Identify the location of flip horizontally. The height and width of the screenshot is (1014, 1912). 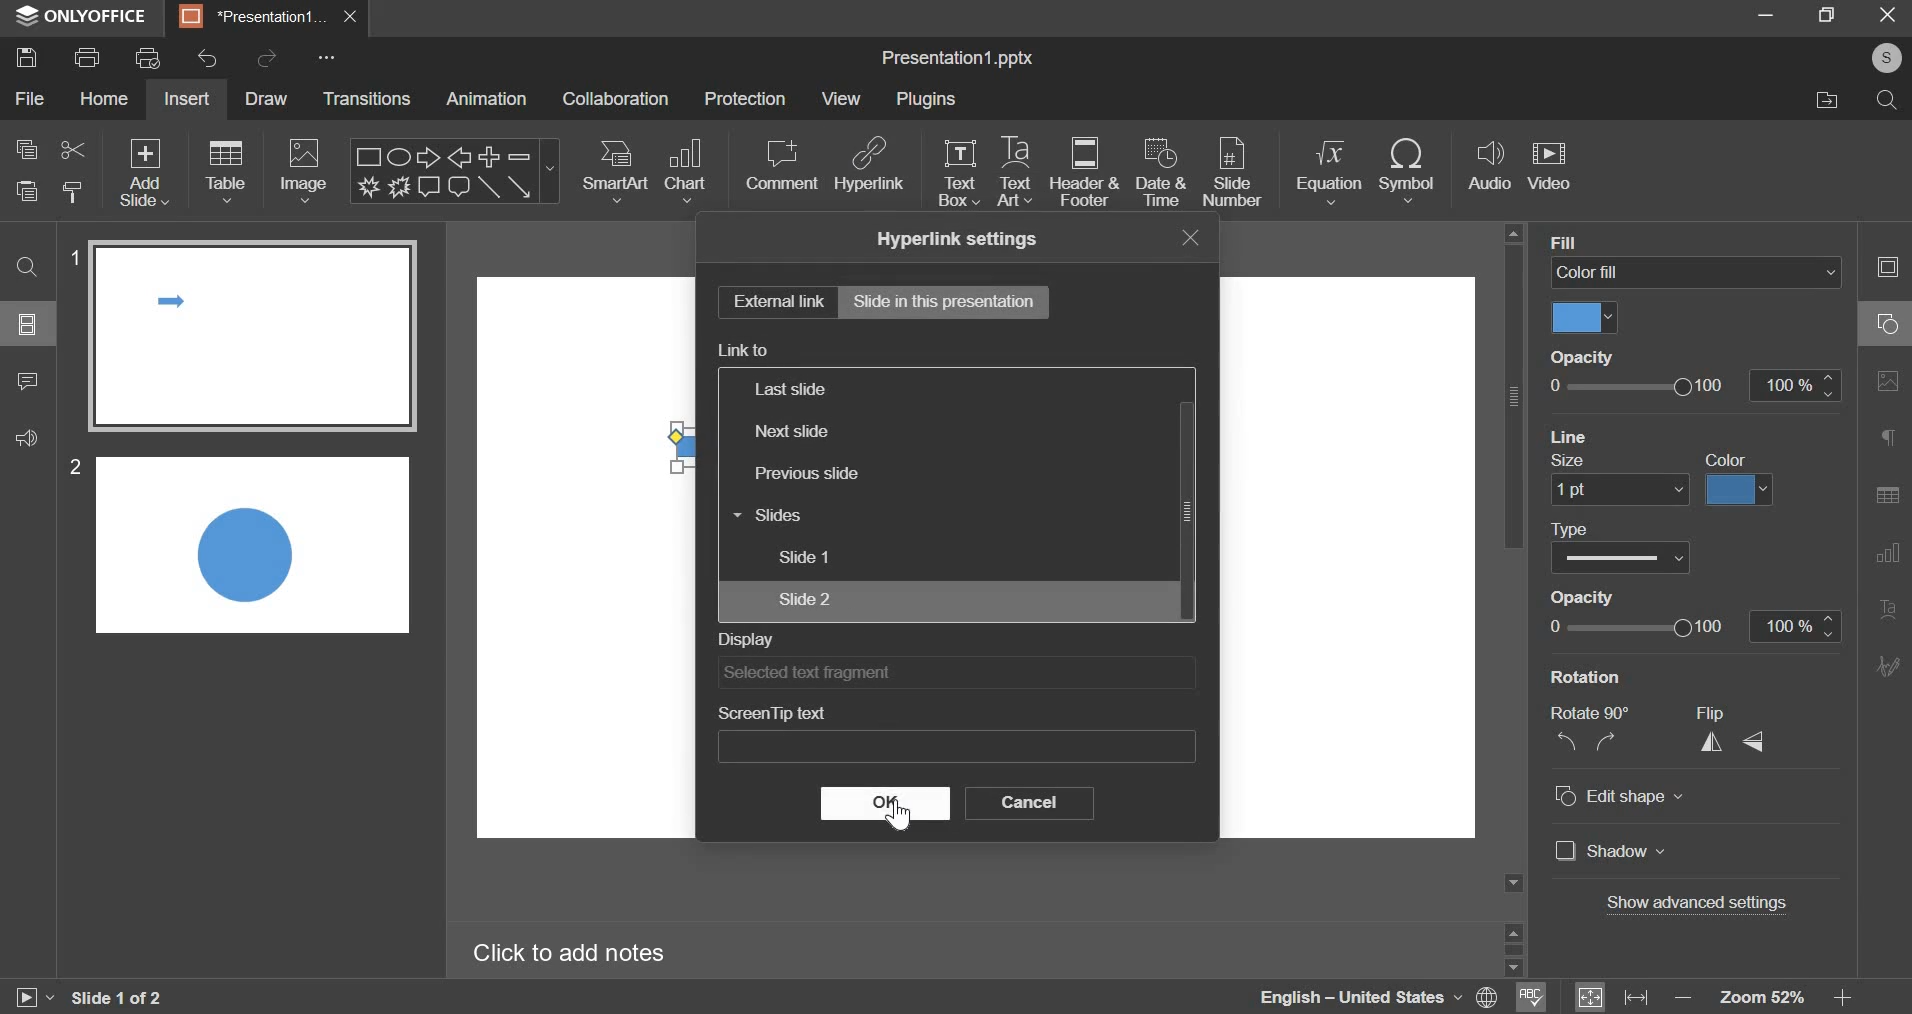
(1710, 742).